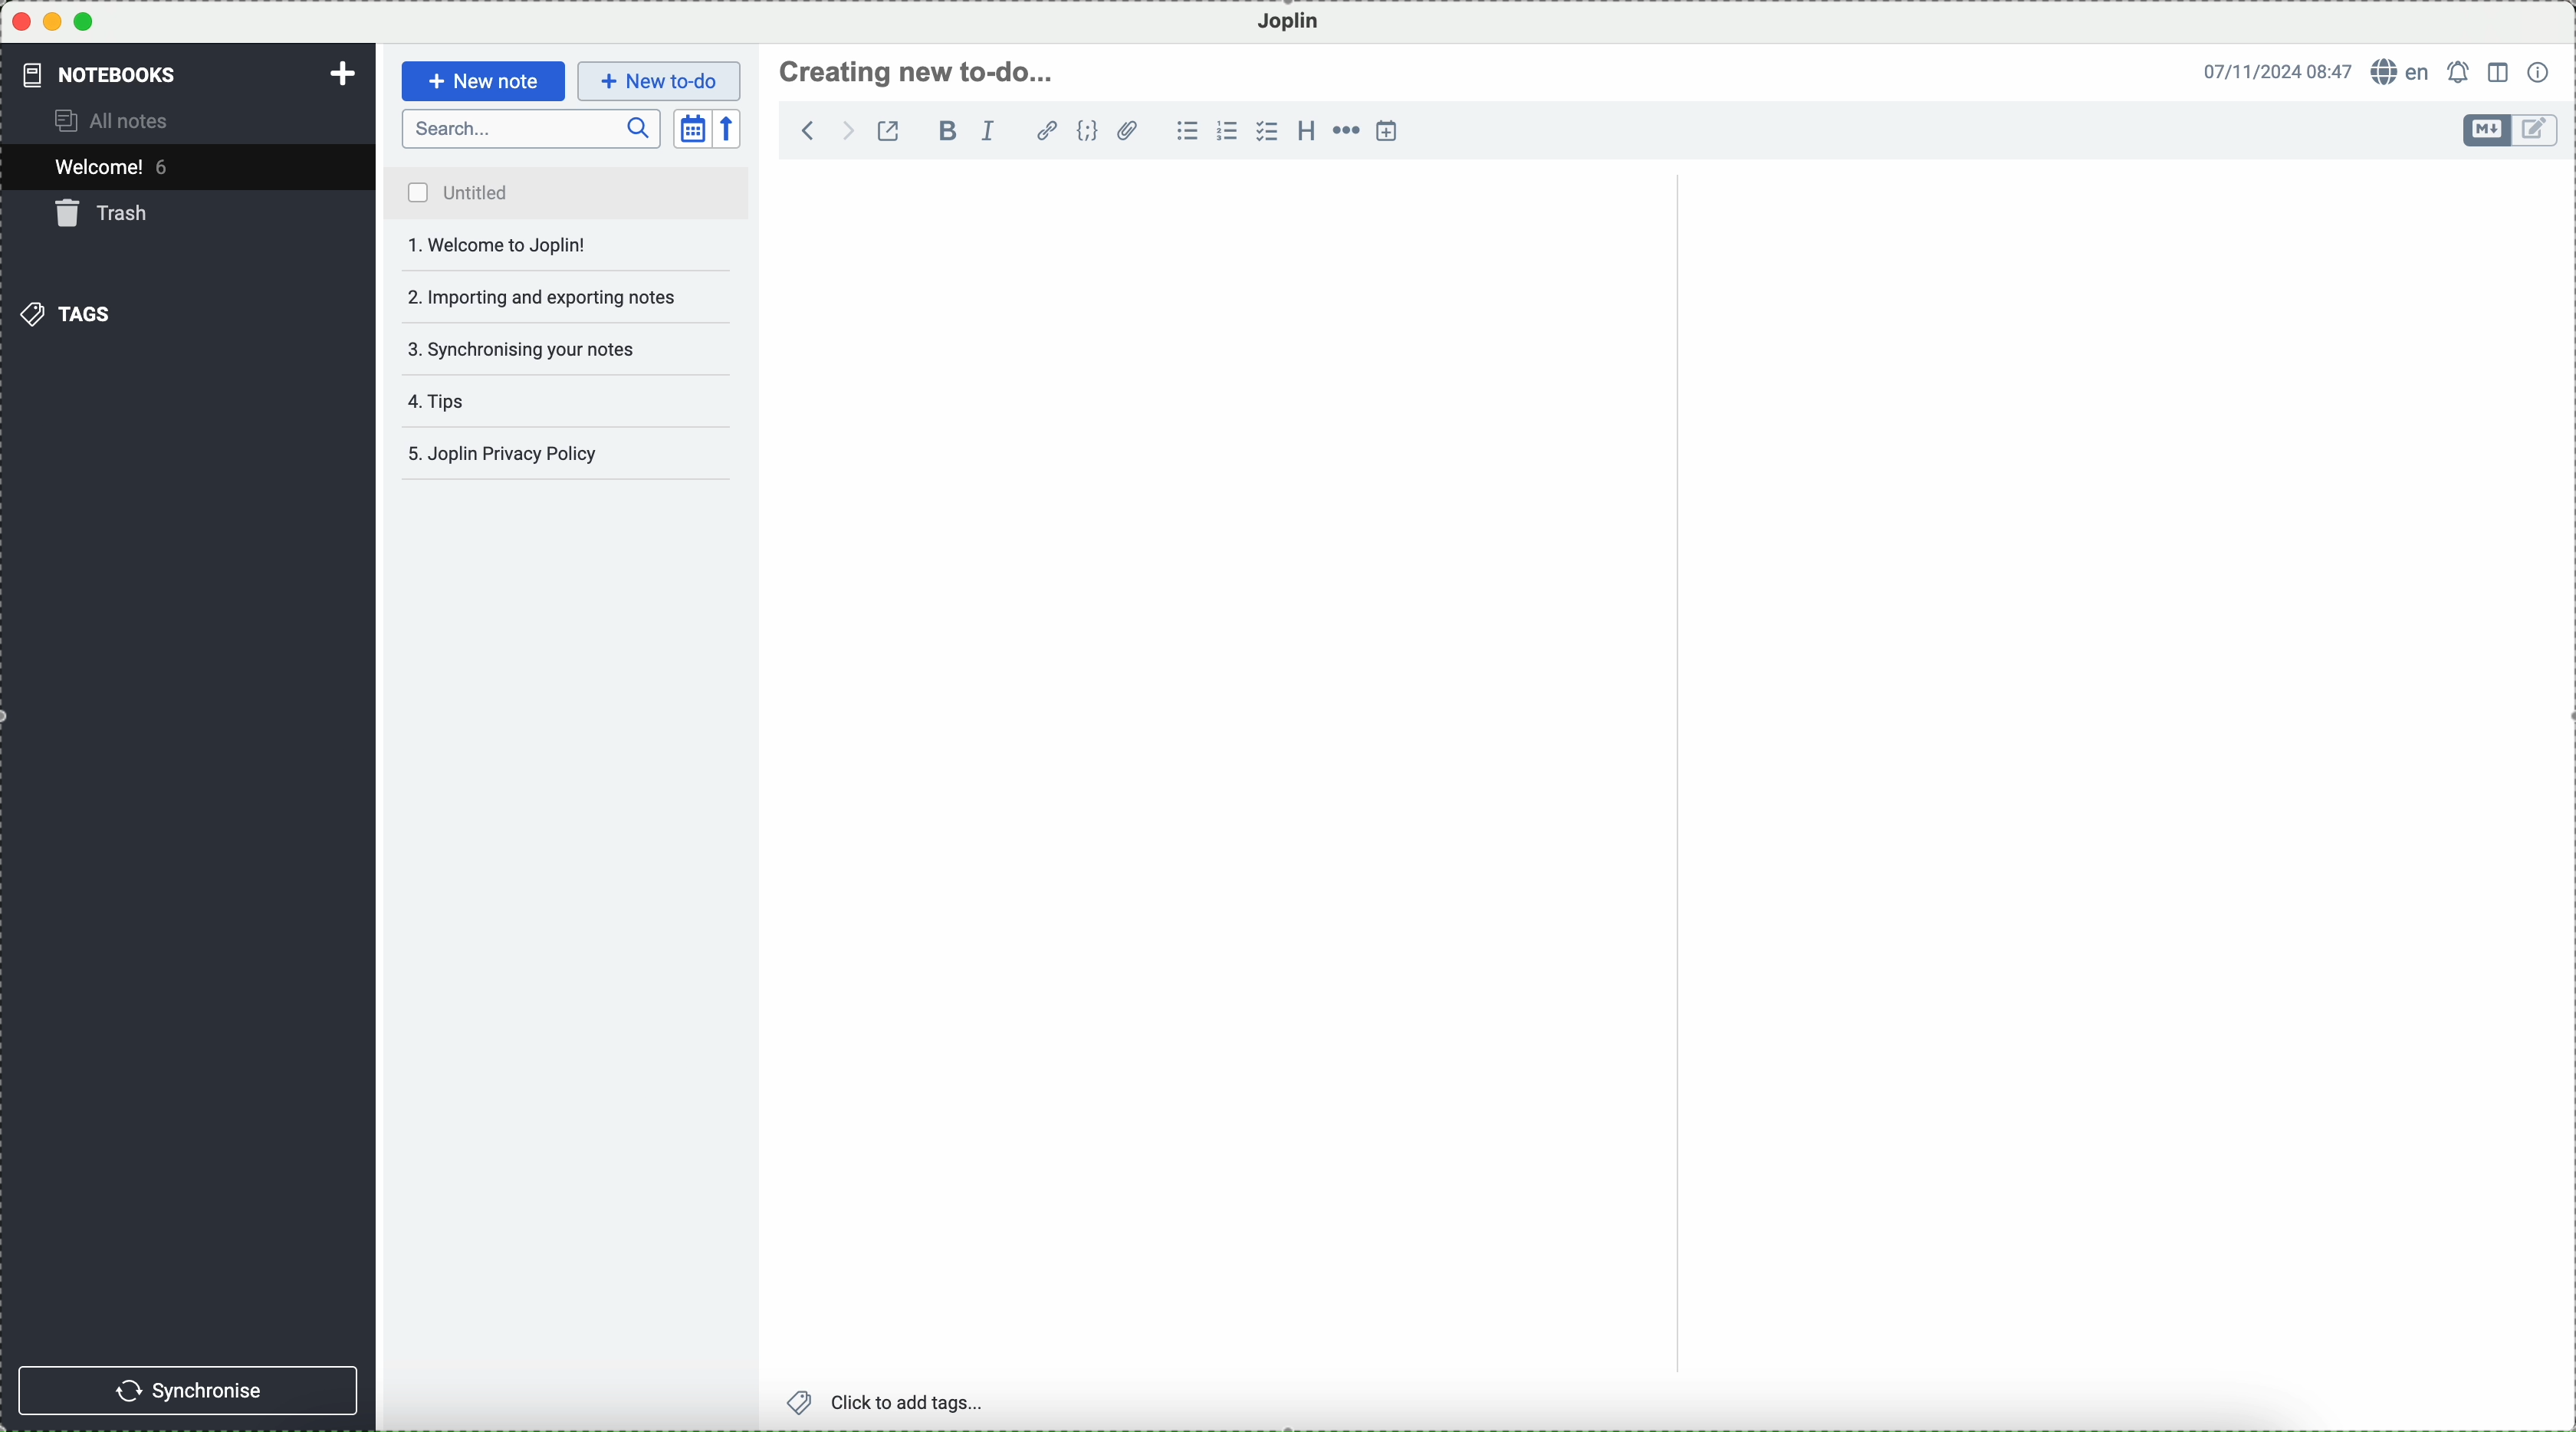  I want to click on notebooks tab, so click(116, 74).